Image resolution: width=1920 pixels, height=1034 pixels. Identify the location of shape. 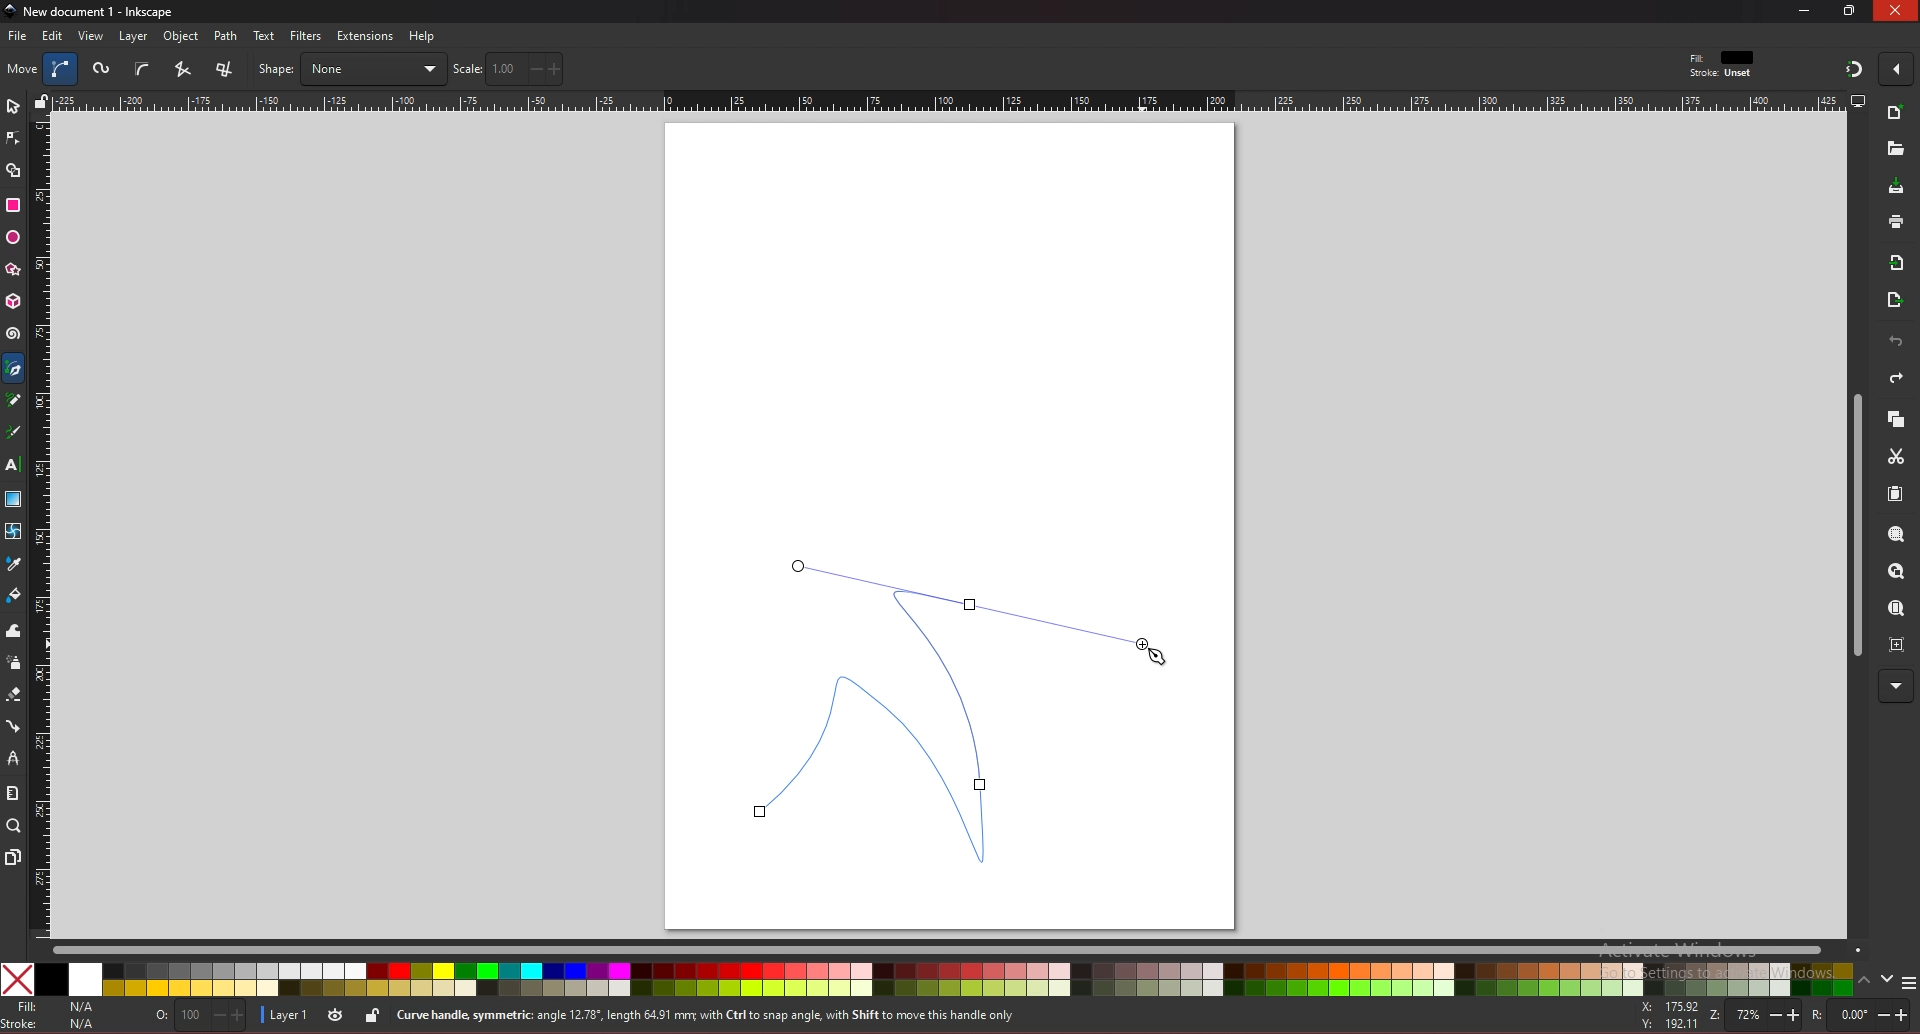
(351, 69).